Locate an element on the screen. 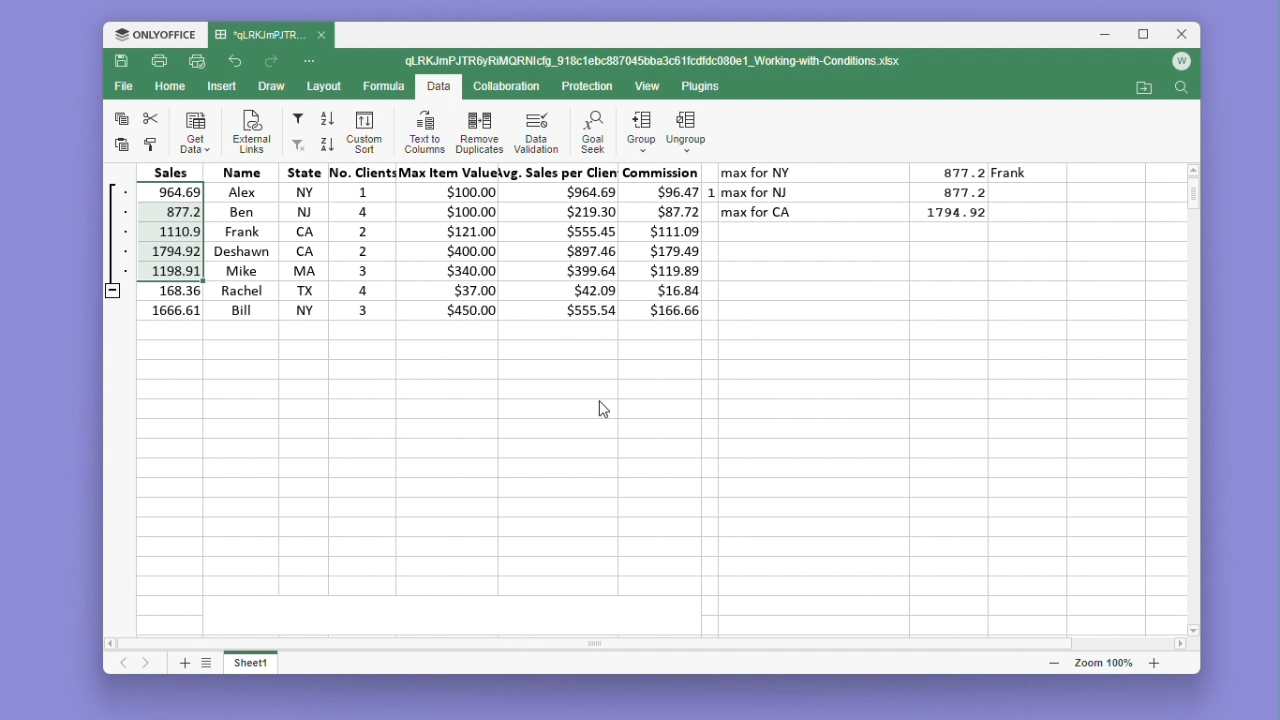 The width and height of the screenshot is (1280, 720). Collaboration is located at coordinates (504, 85).